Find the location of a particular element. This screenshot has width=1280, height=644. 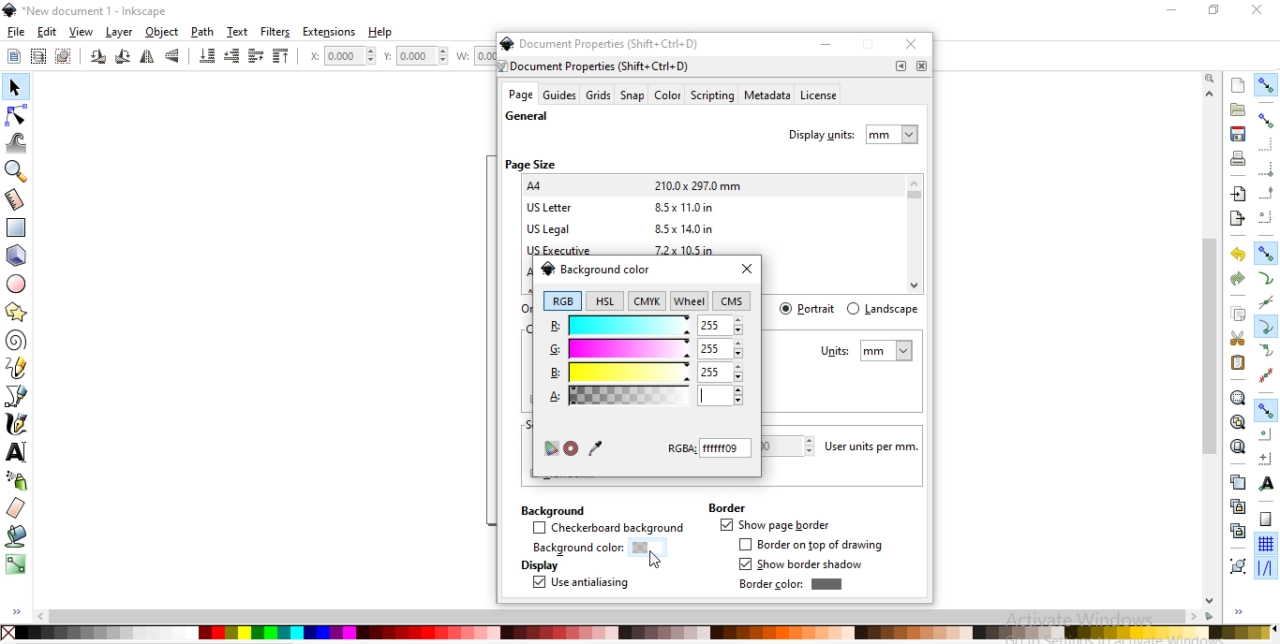

export a document is located at coordinates (1237, 219).